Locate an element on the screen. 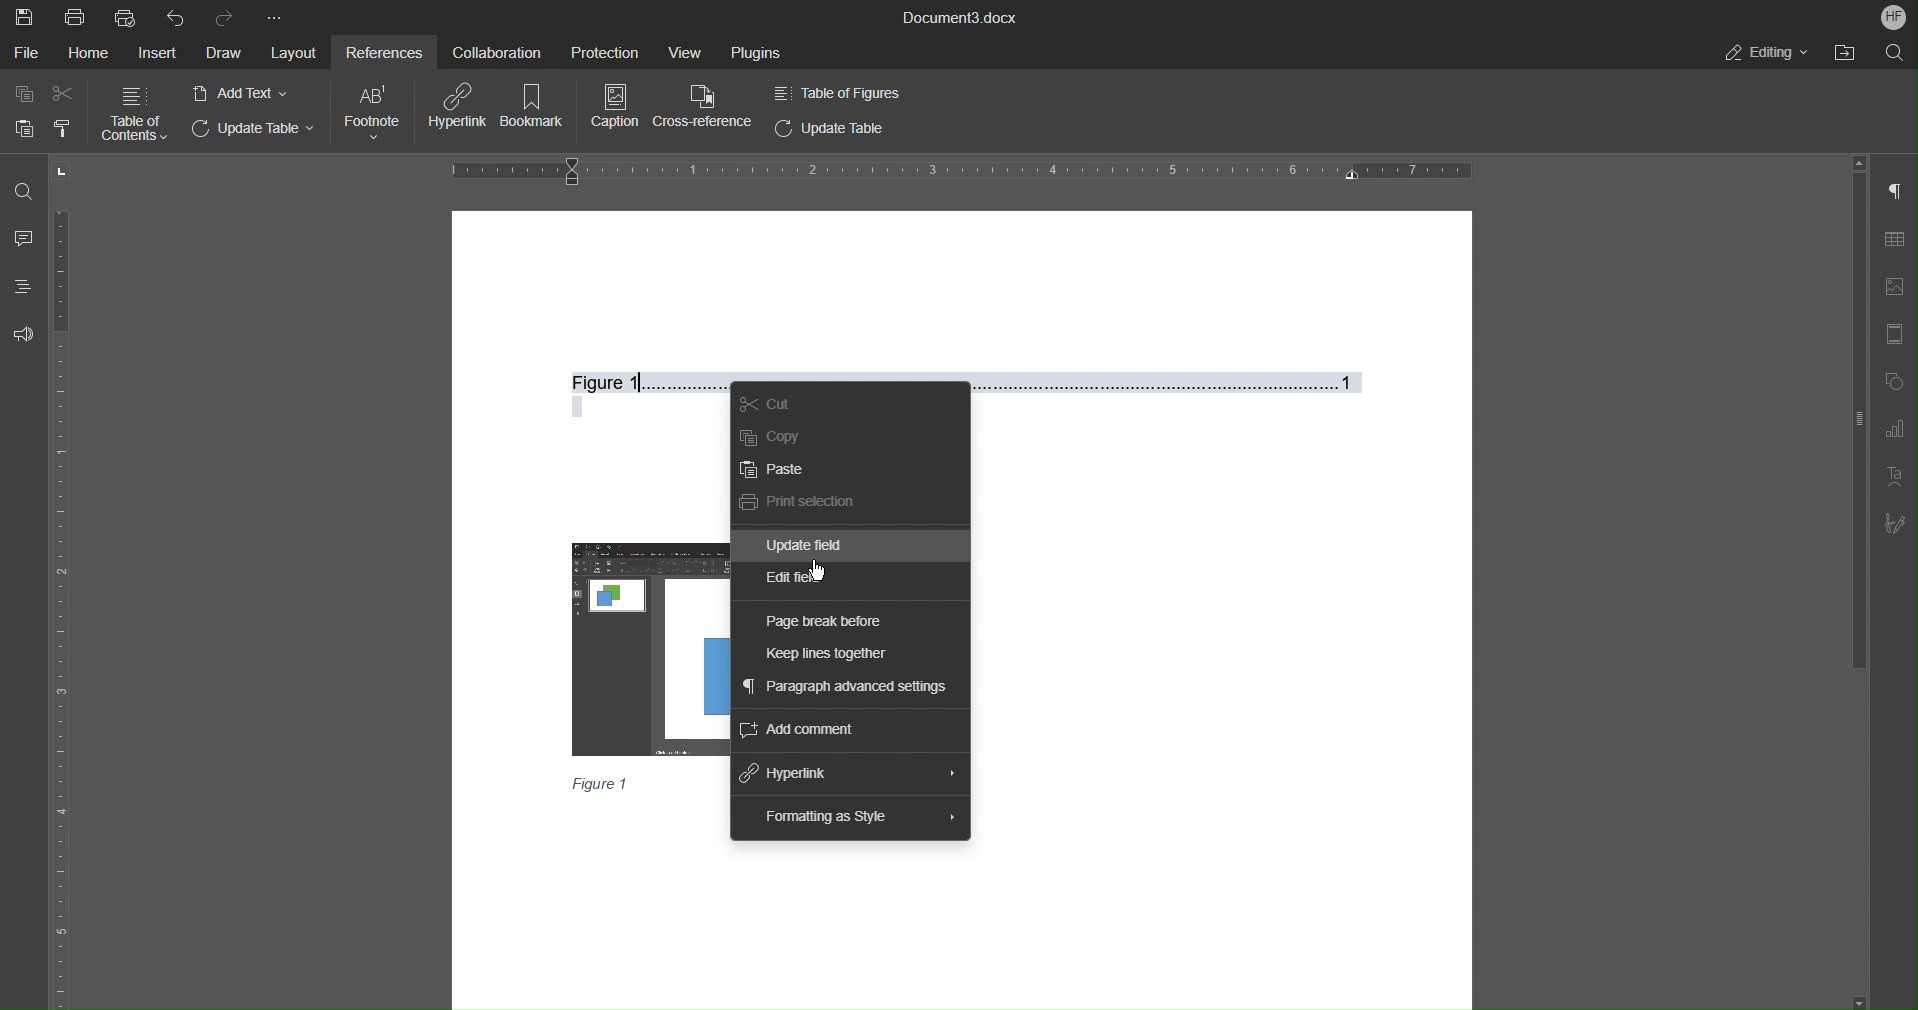 This screenshot has height=1010, width=1918. Table Settings is located at coordinates (1895, 240).